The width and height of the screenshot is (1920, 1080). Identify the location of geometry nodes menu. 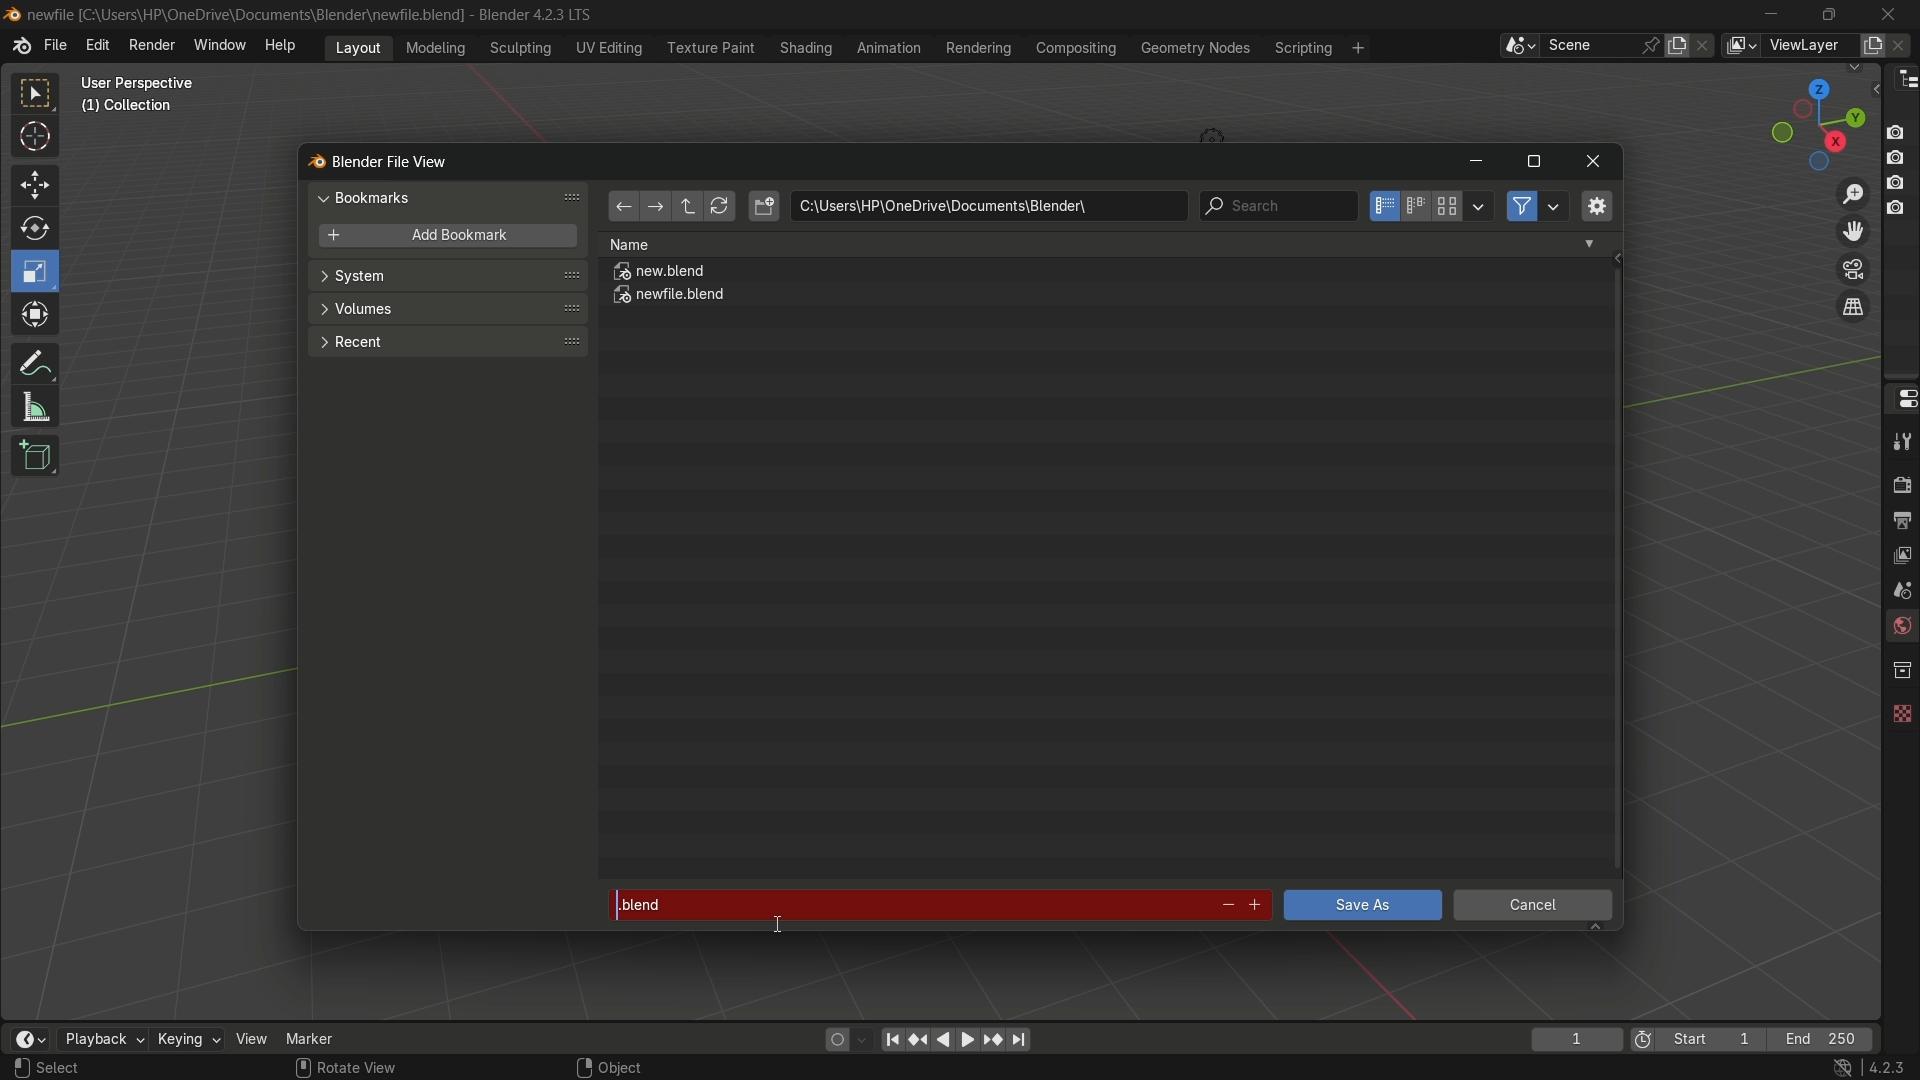
(1194, 48).